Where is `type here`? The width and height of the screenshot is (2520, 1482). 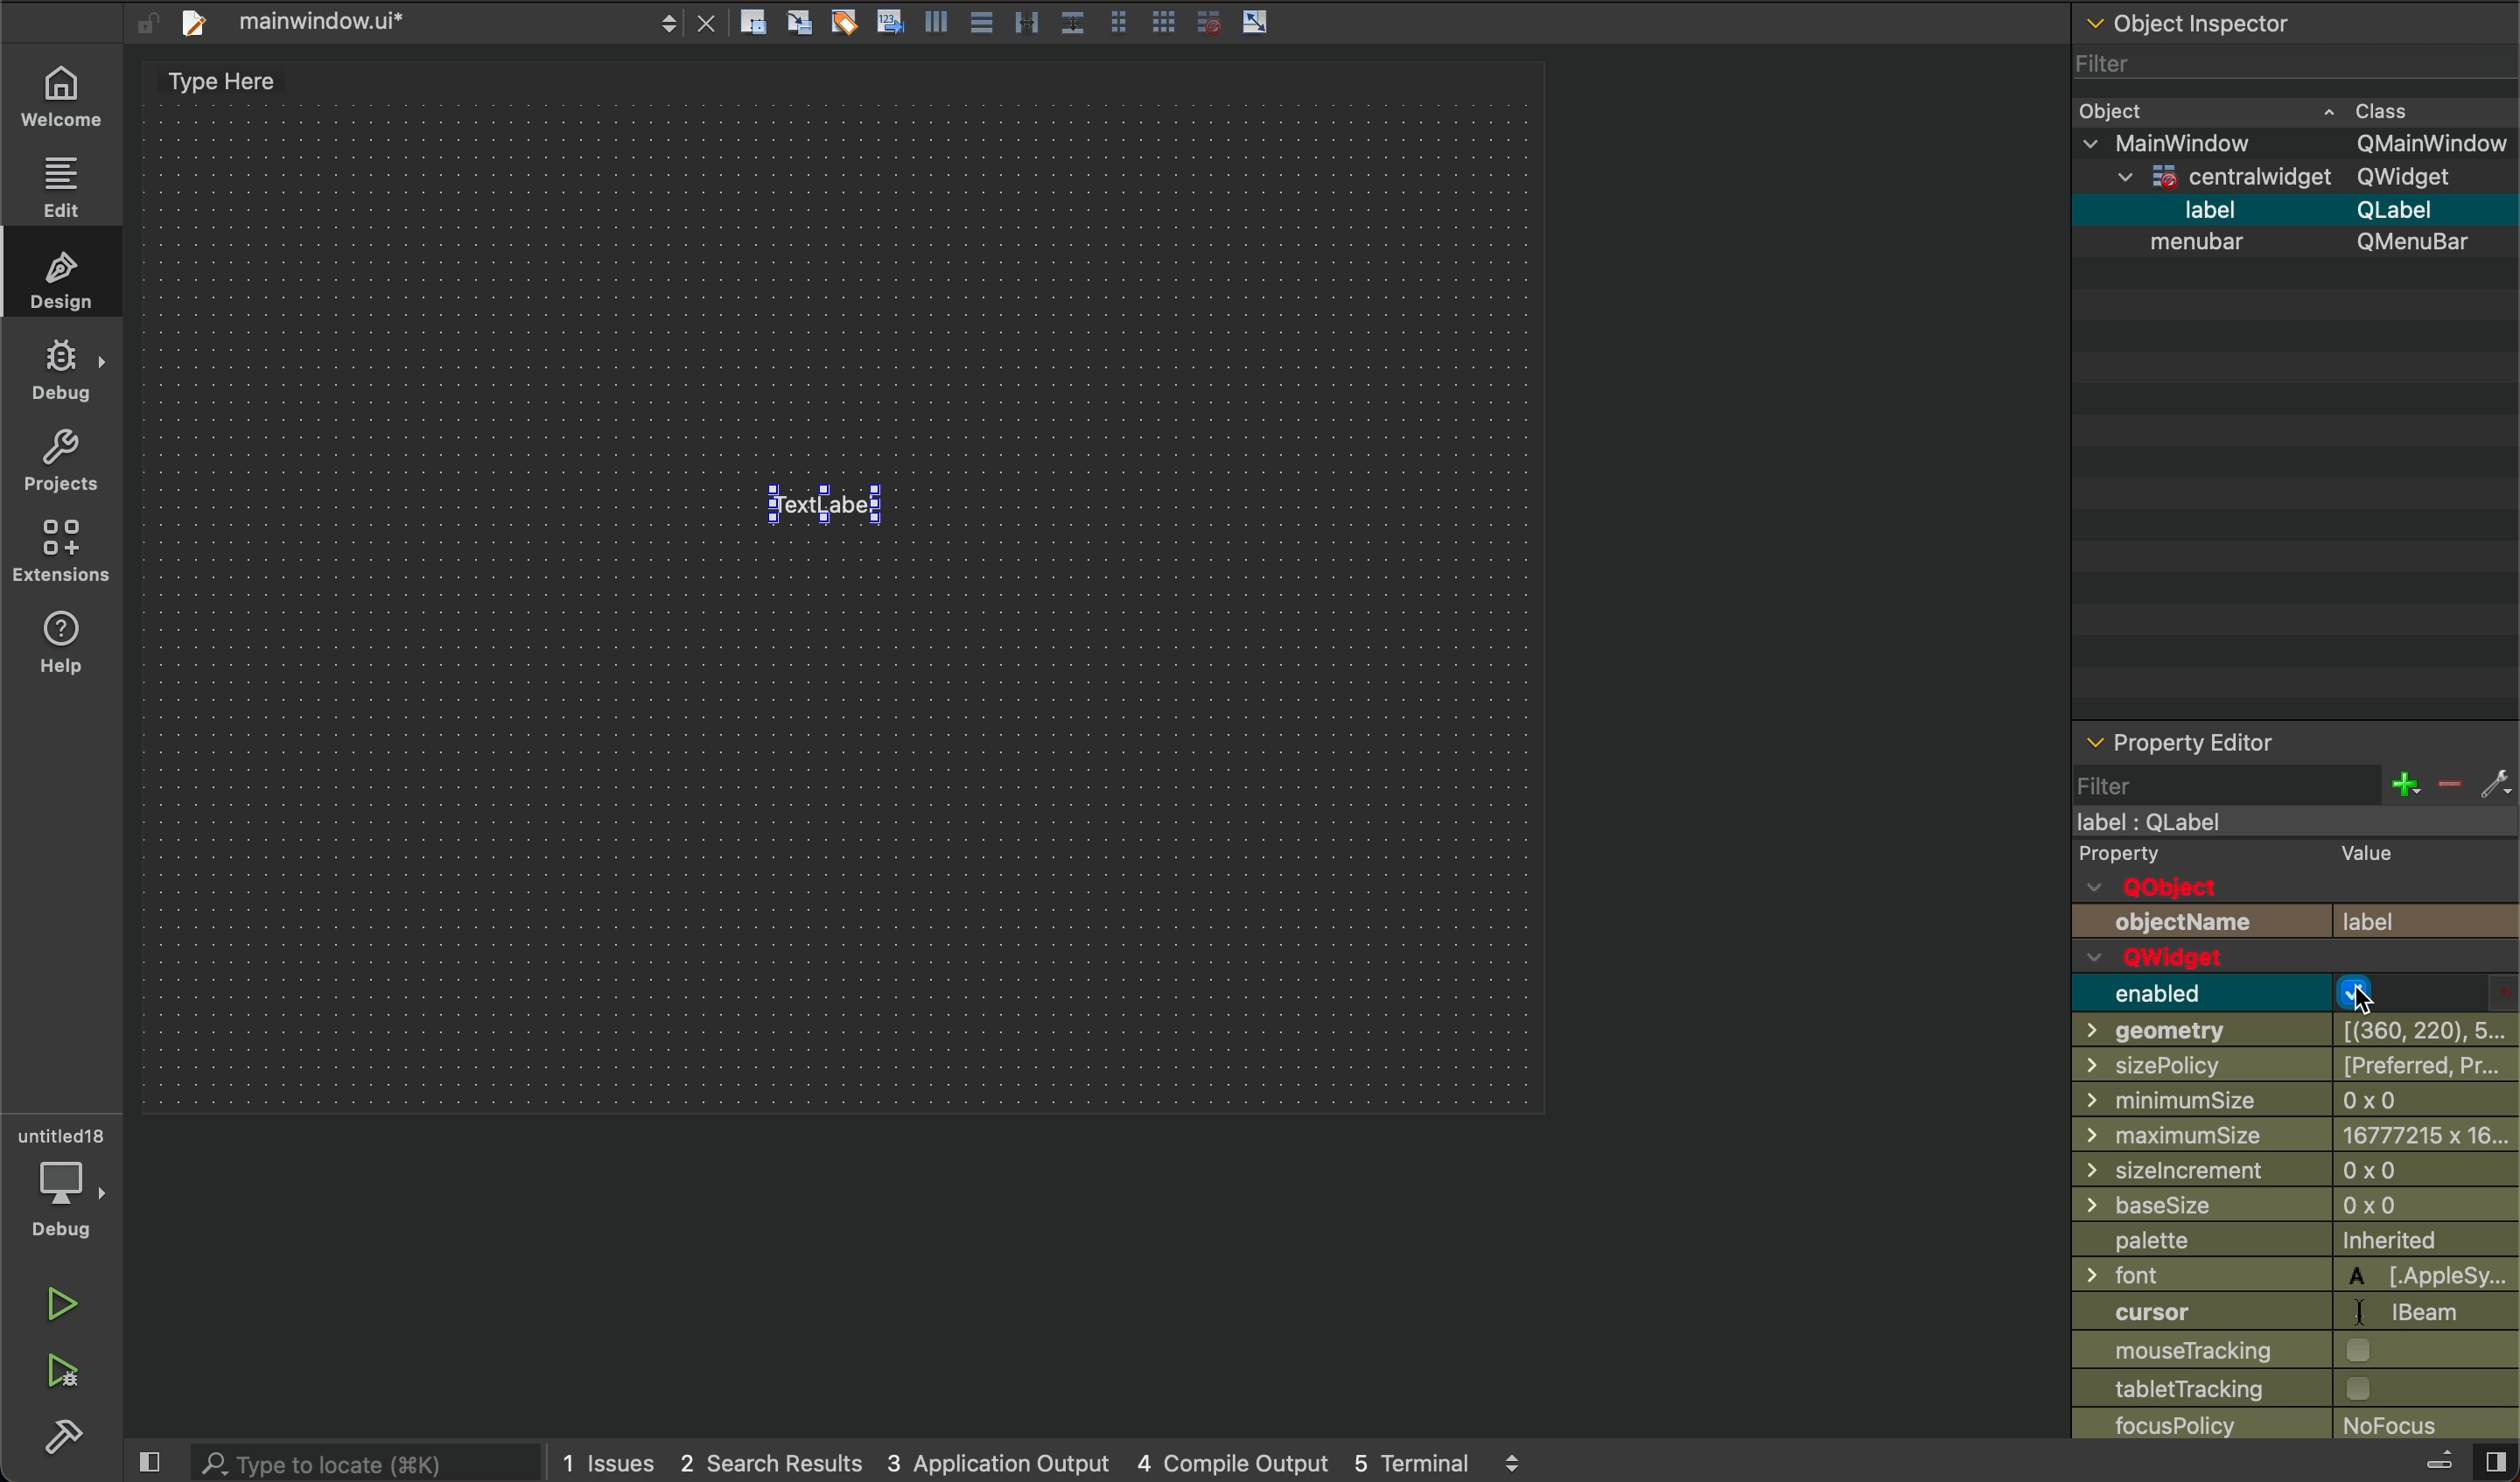 type here is located at coordinates (243, 91).